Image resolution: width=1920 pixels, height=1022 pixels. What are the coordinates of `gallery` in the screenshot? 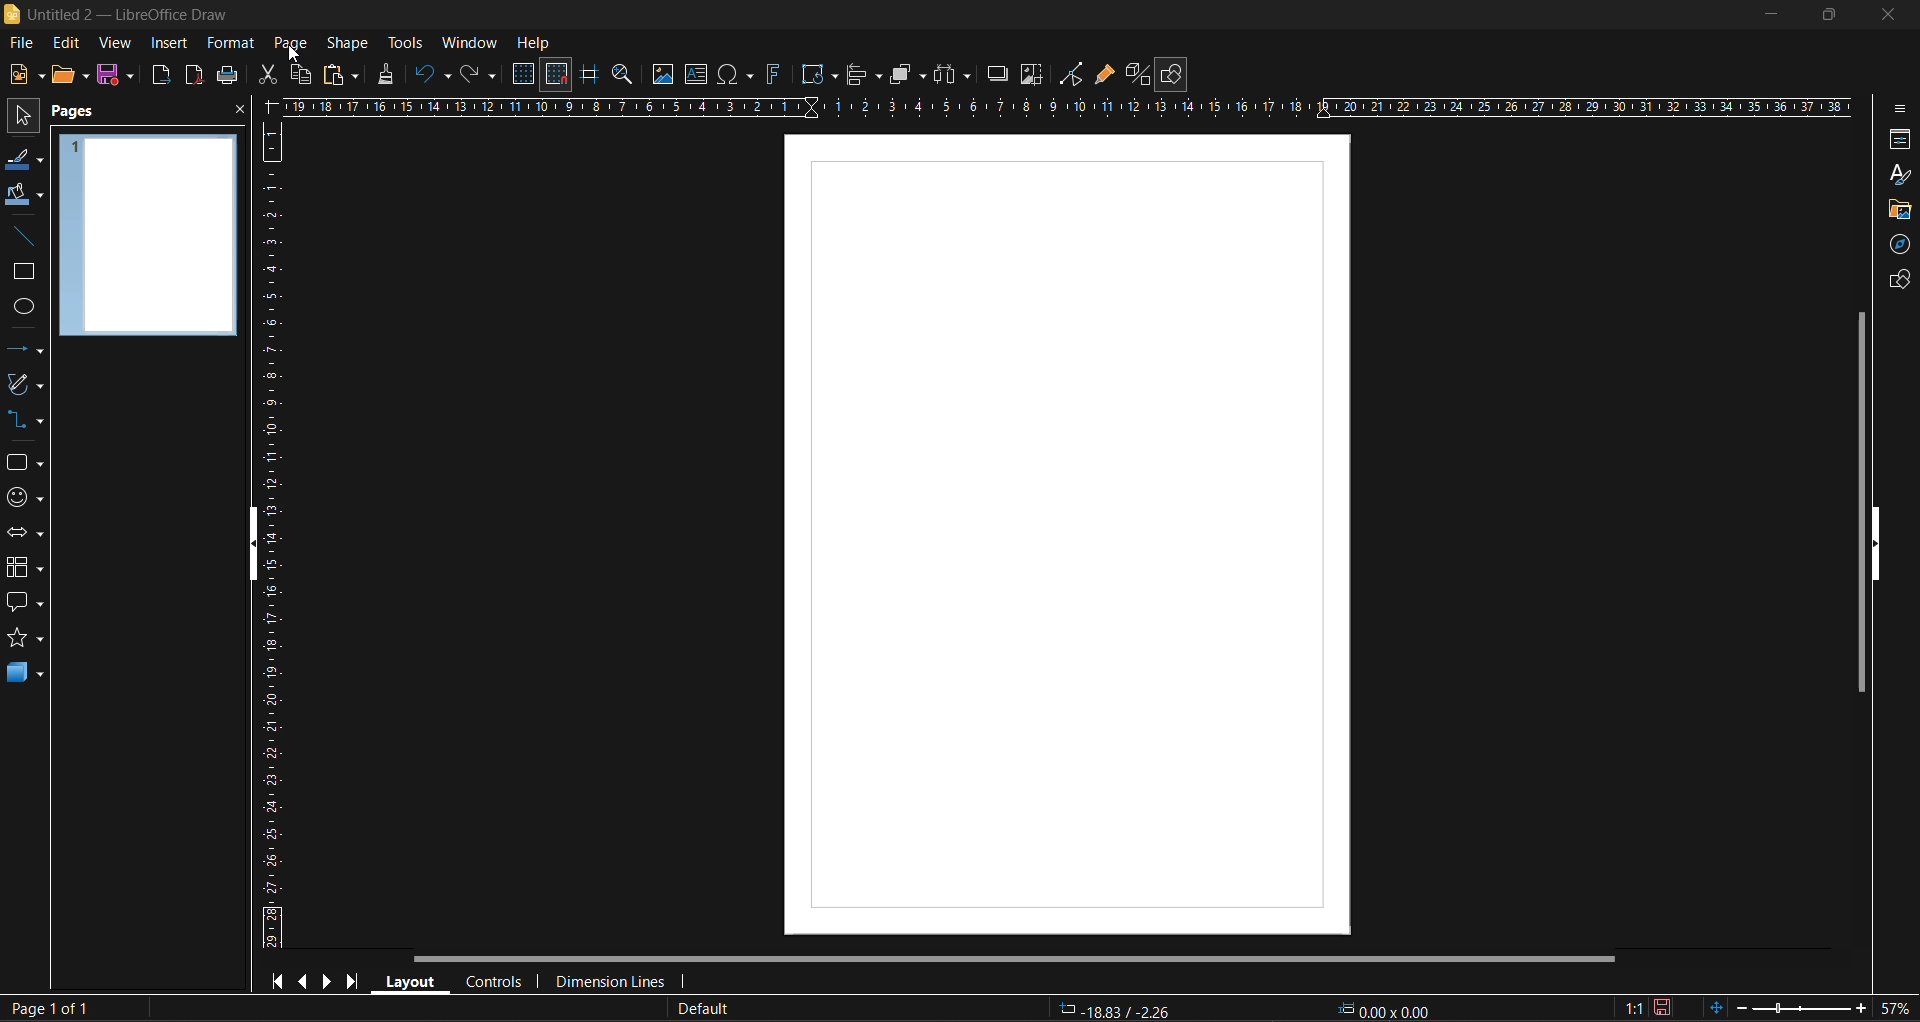 It's located at (1896, 210).